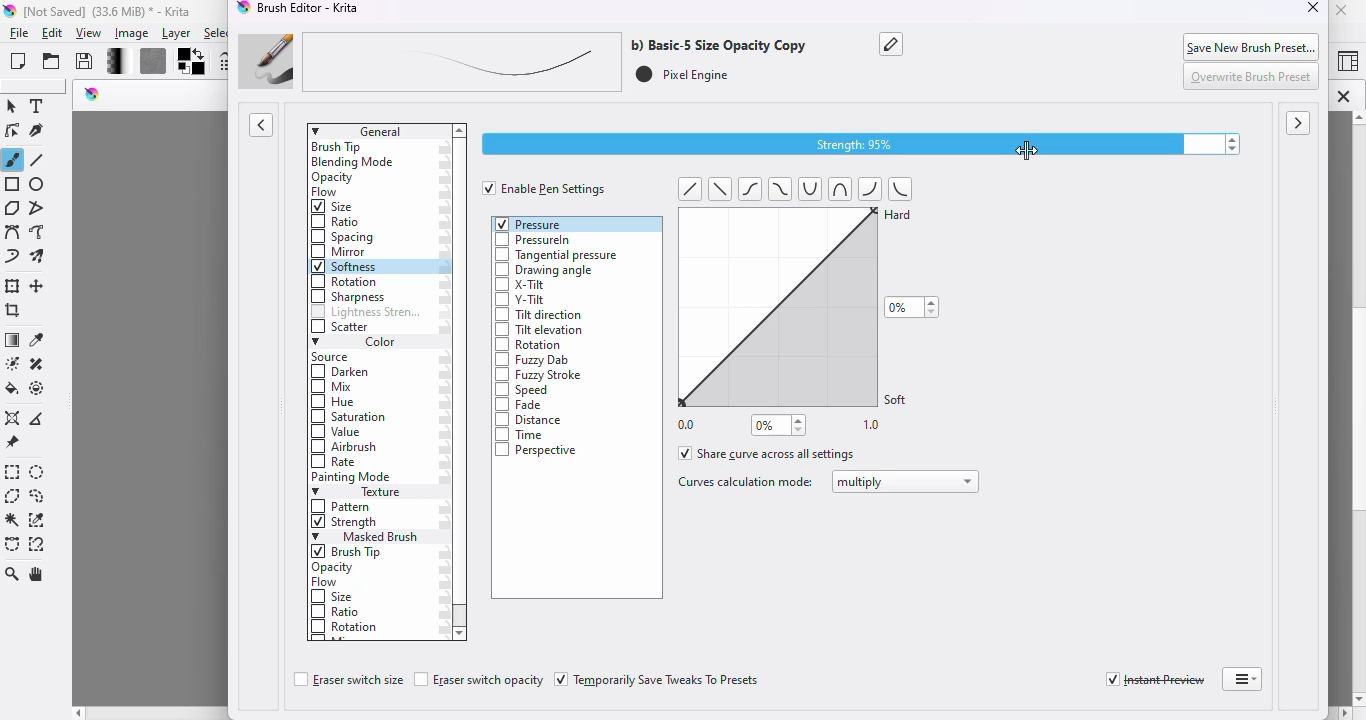 The image size is (1366, 720). Describe the element at coordinates (13, 341) in the screenshot. I see `draw a gradient` at that location.